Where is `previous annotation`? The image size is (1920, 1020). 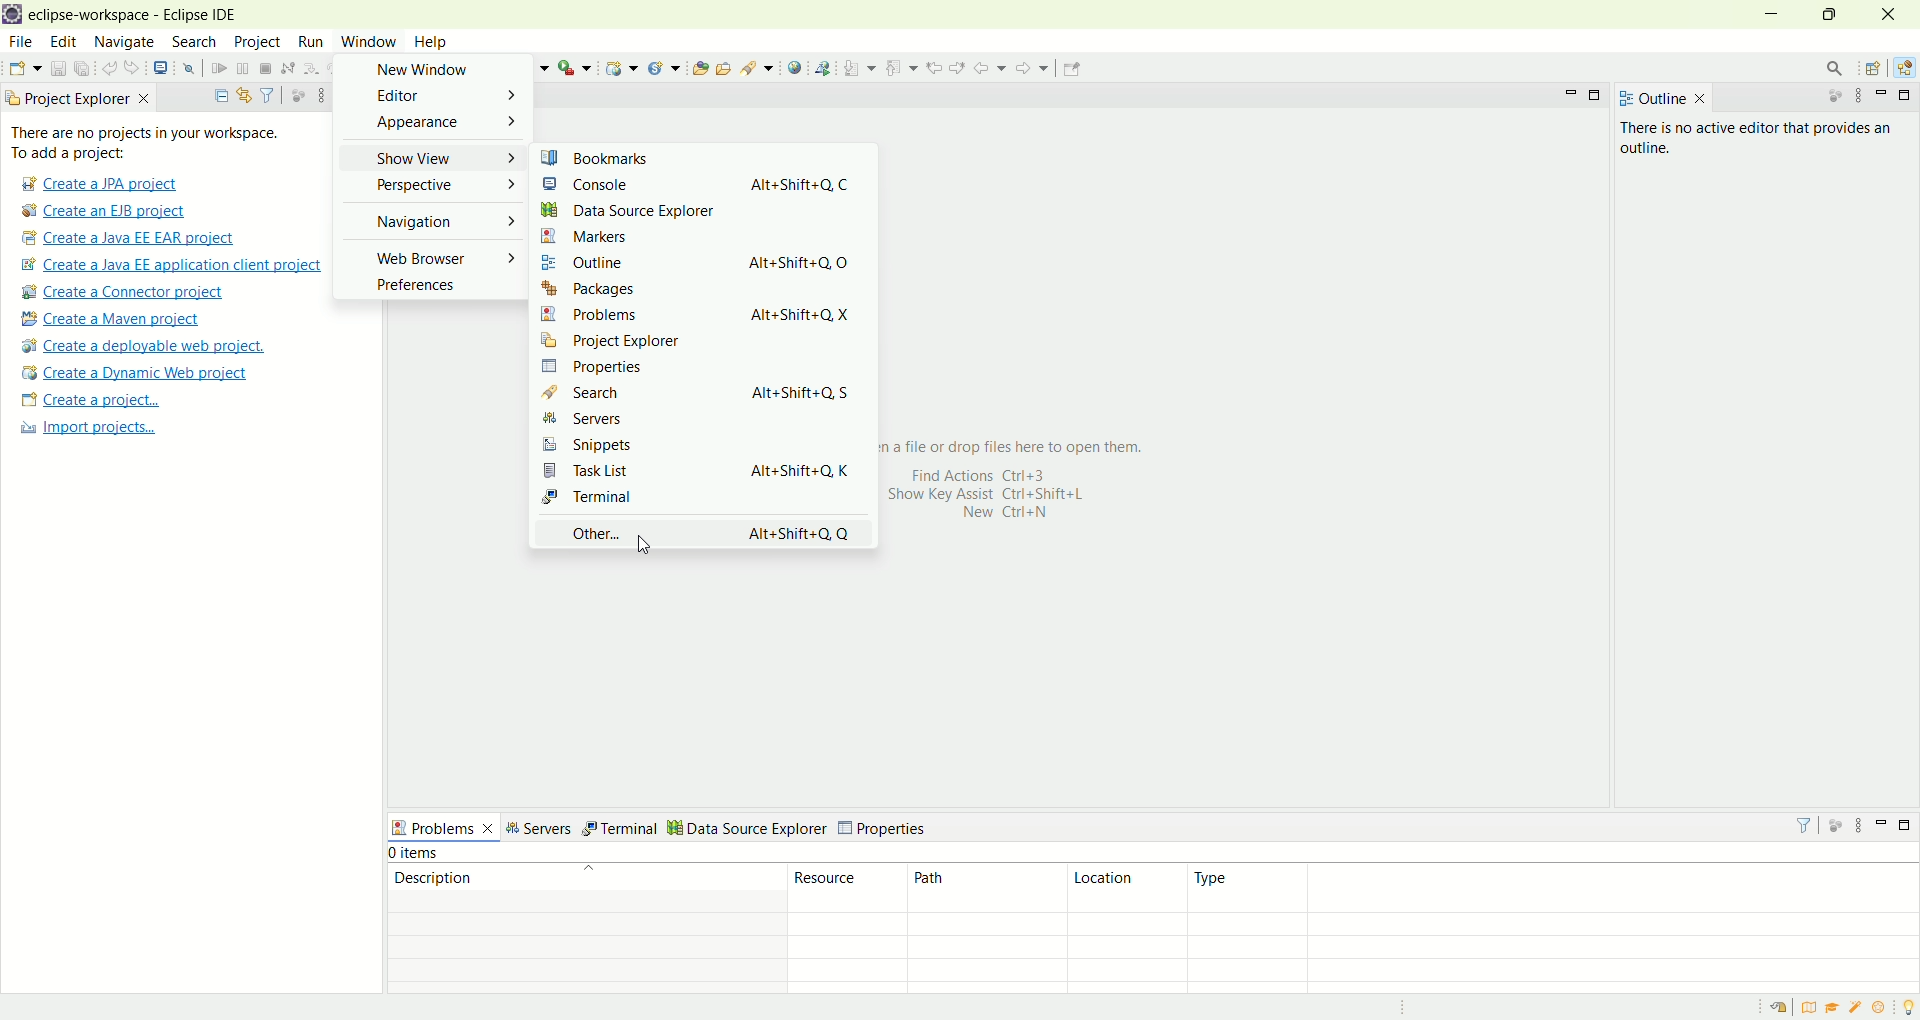 previous annotation is located at coordinates (899, 66).